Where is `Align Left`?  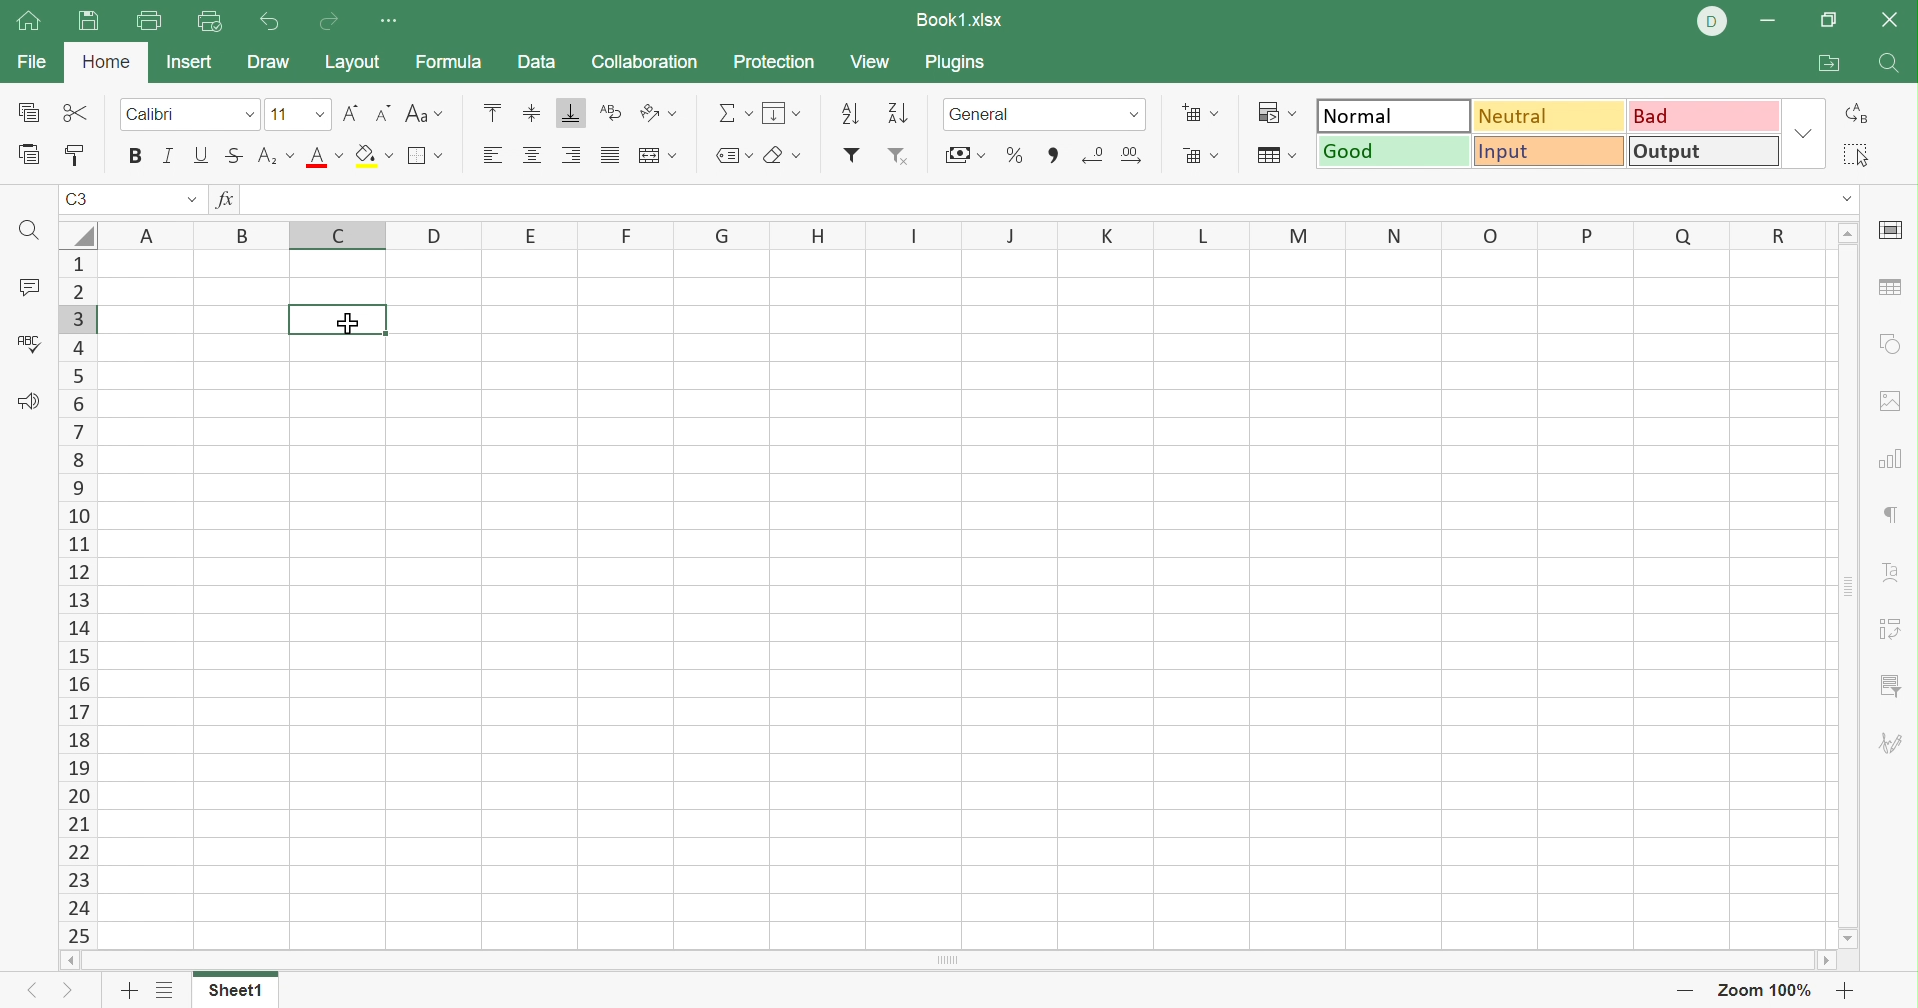 Align Left is located at coordinates (490, 156).